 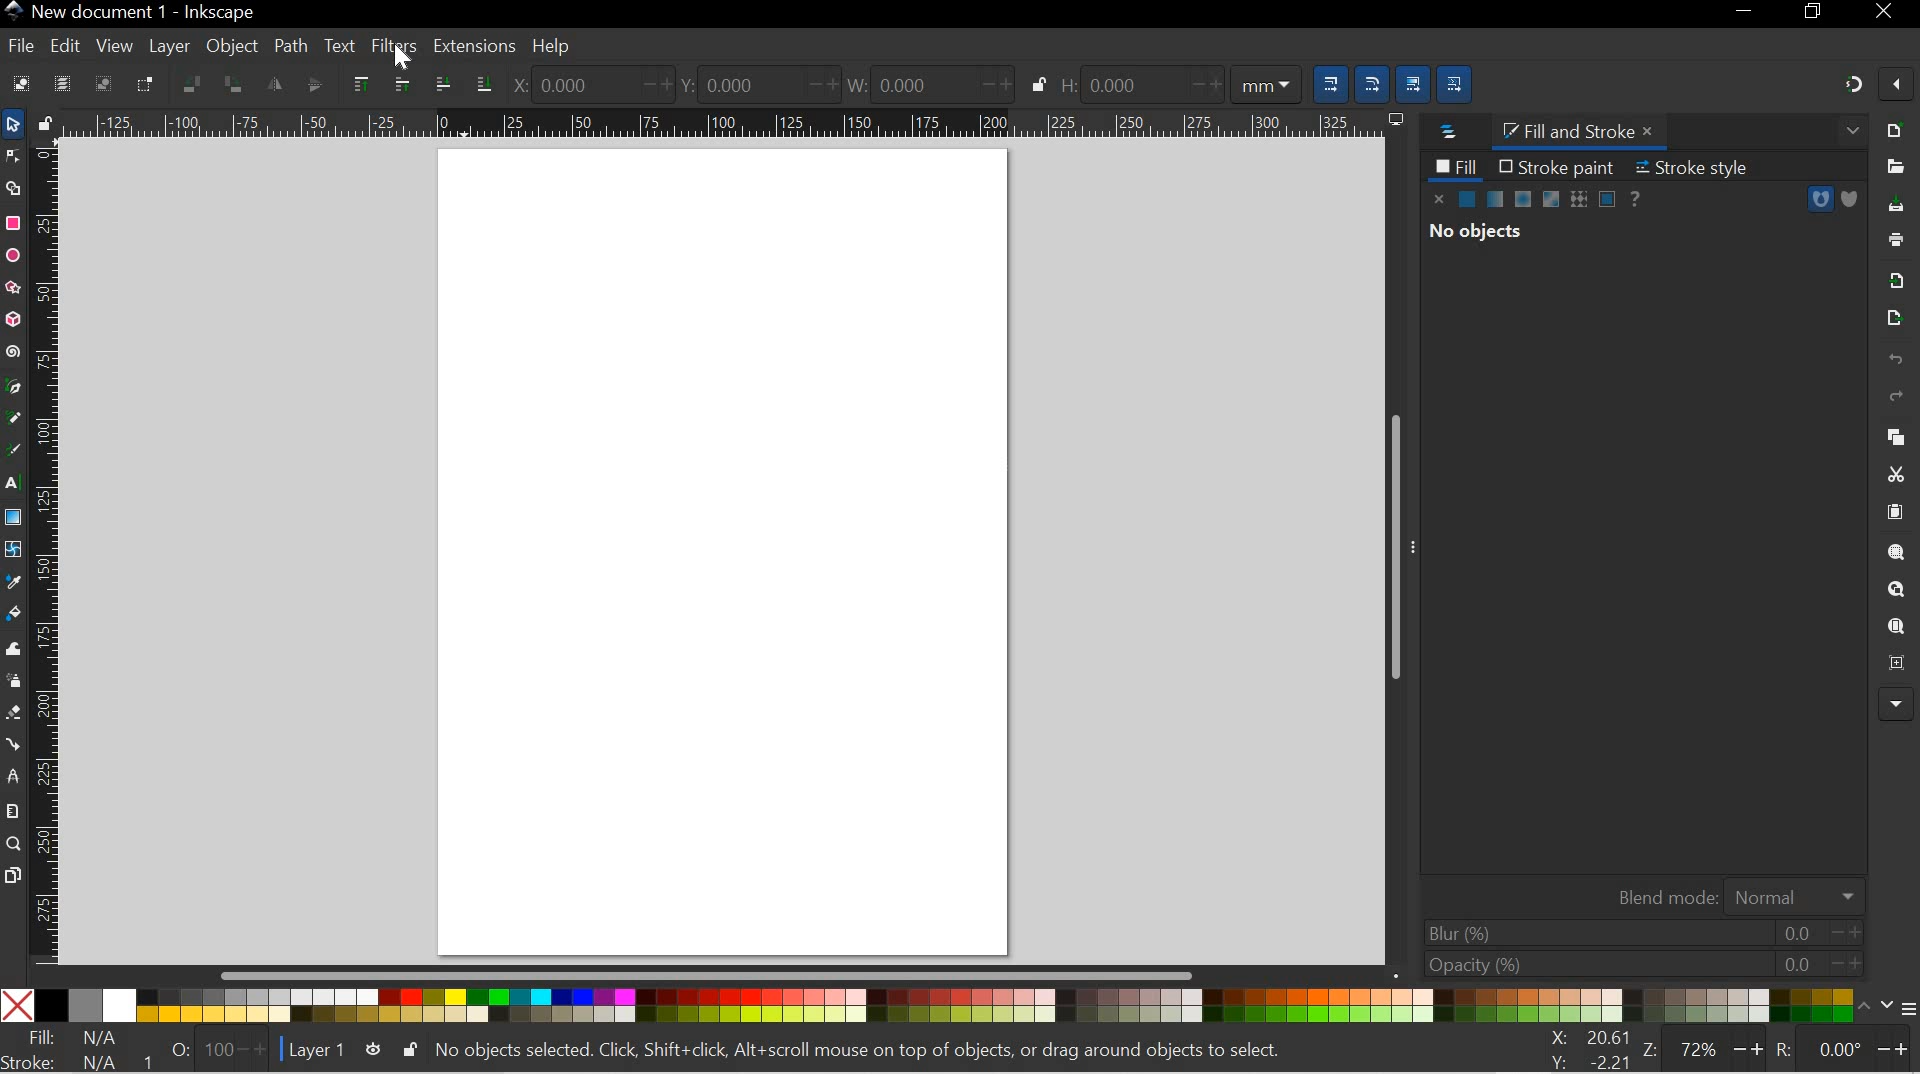 I want to click on CLOSE PANEL, so click(x=1849, y=133).